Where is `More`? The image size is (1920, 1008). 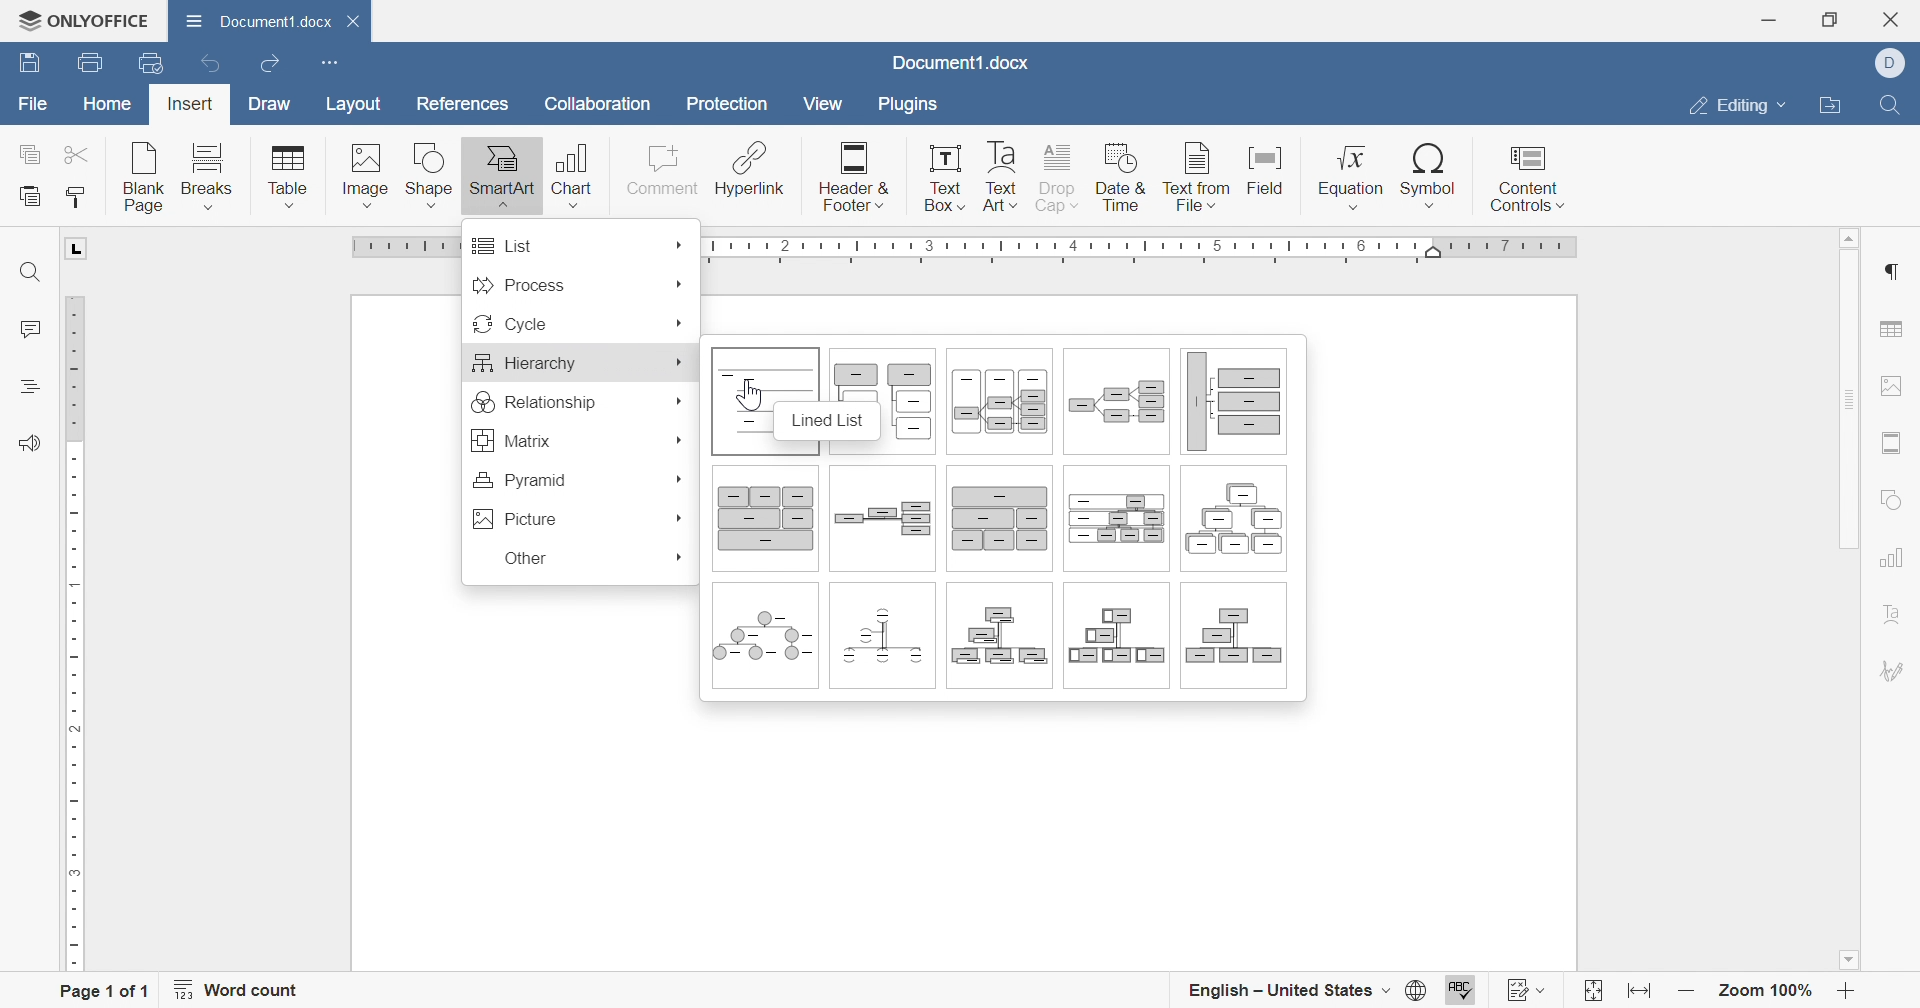 More is located at coordinates (676, 477).